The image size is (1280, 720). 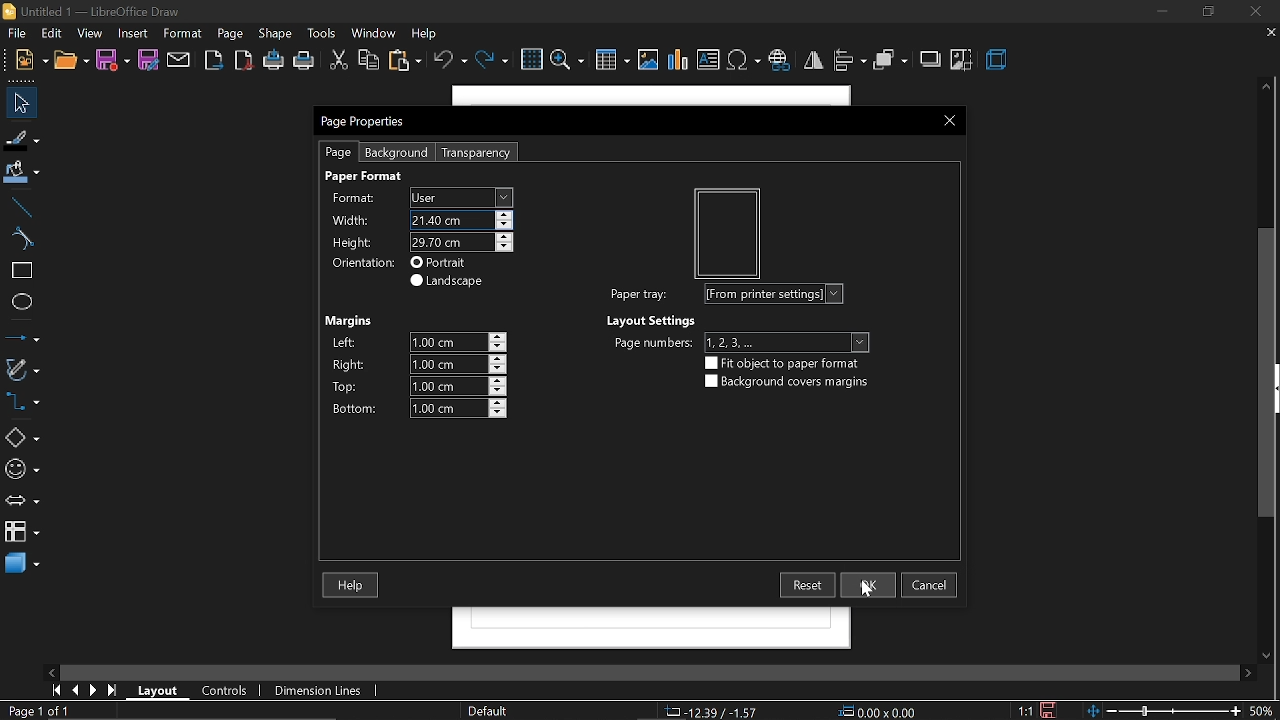 What do you see at coordinates (336, 61) in the screenshot?
I see `cut ` at bounding box center [336, 61].